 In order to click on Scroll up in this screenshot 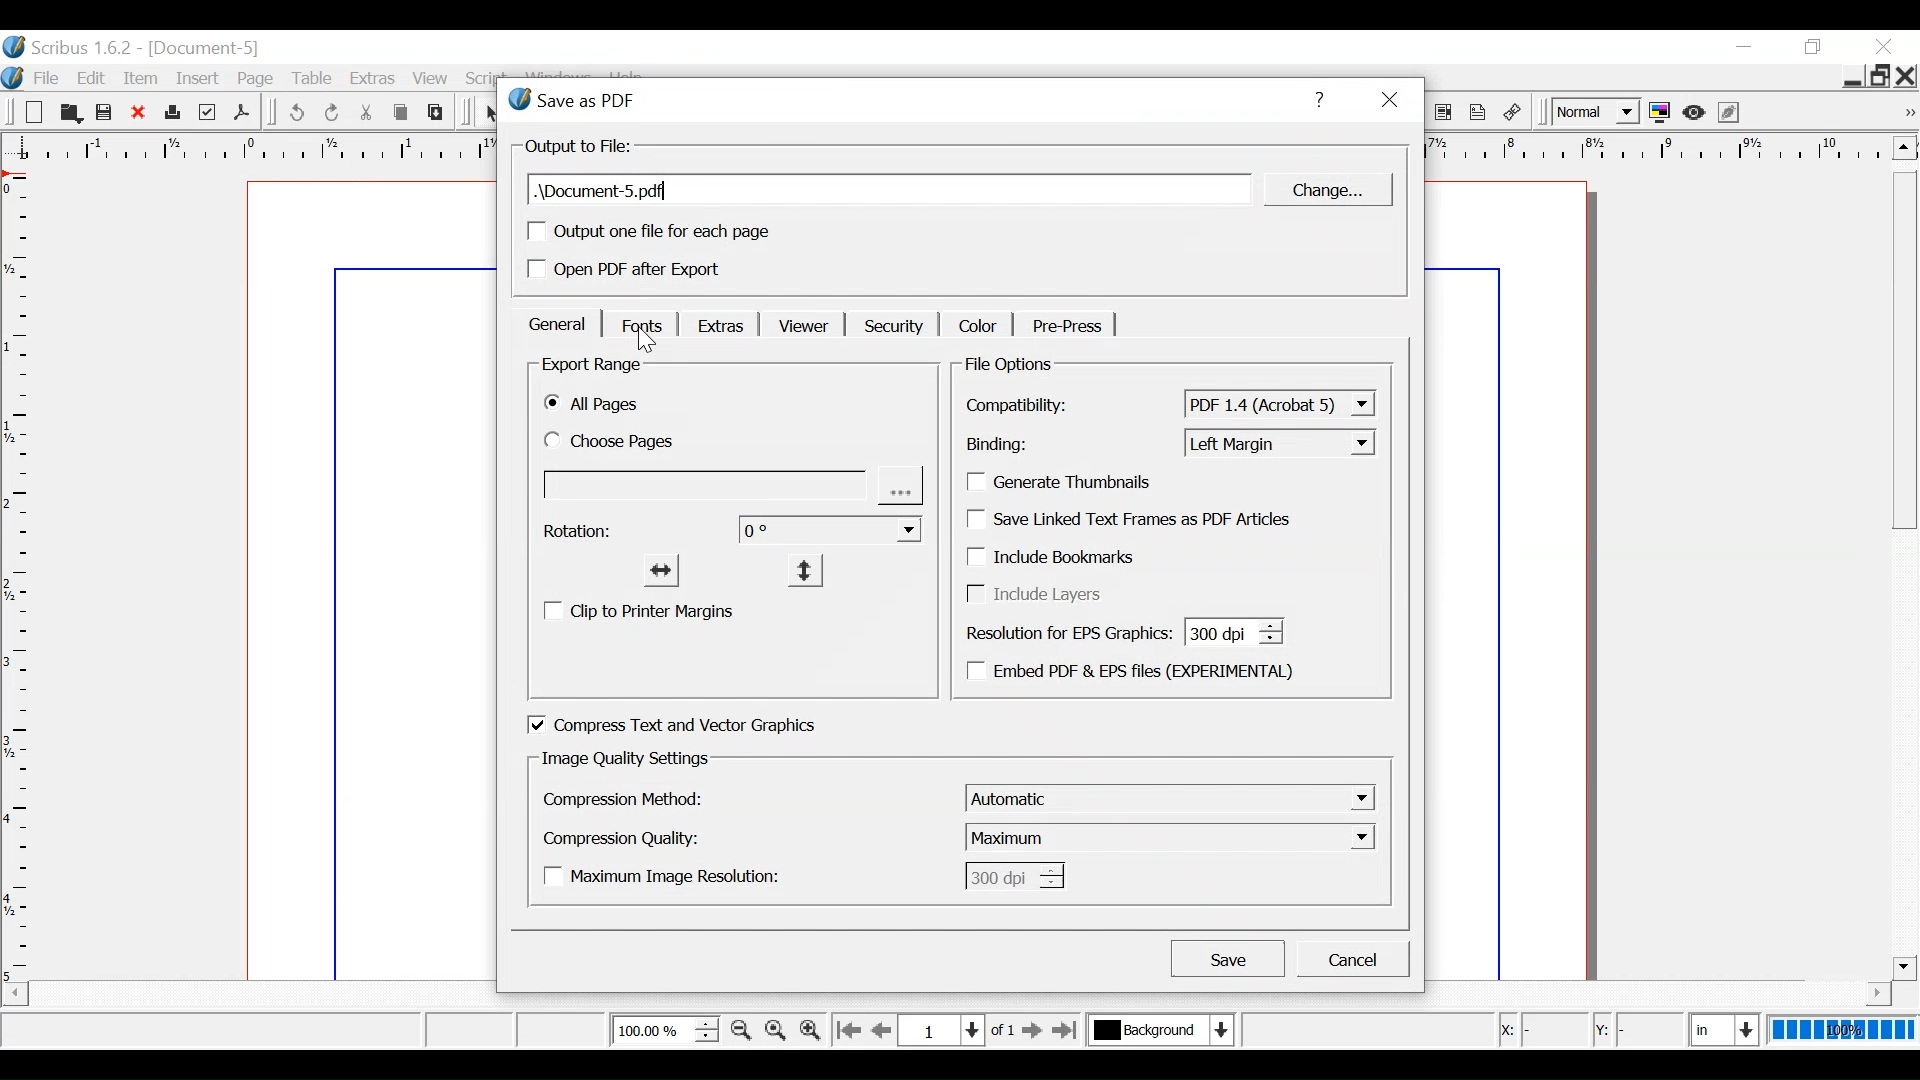, I will do `click(1904, 147)`.